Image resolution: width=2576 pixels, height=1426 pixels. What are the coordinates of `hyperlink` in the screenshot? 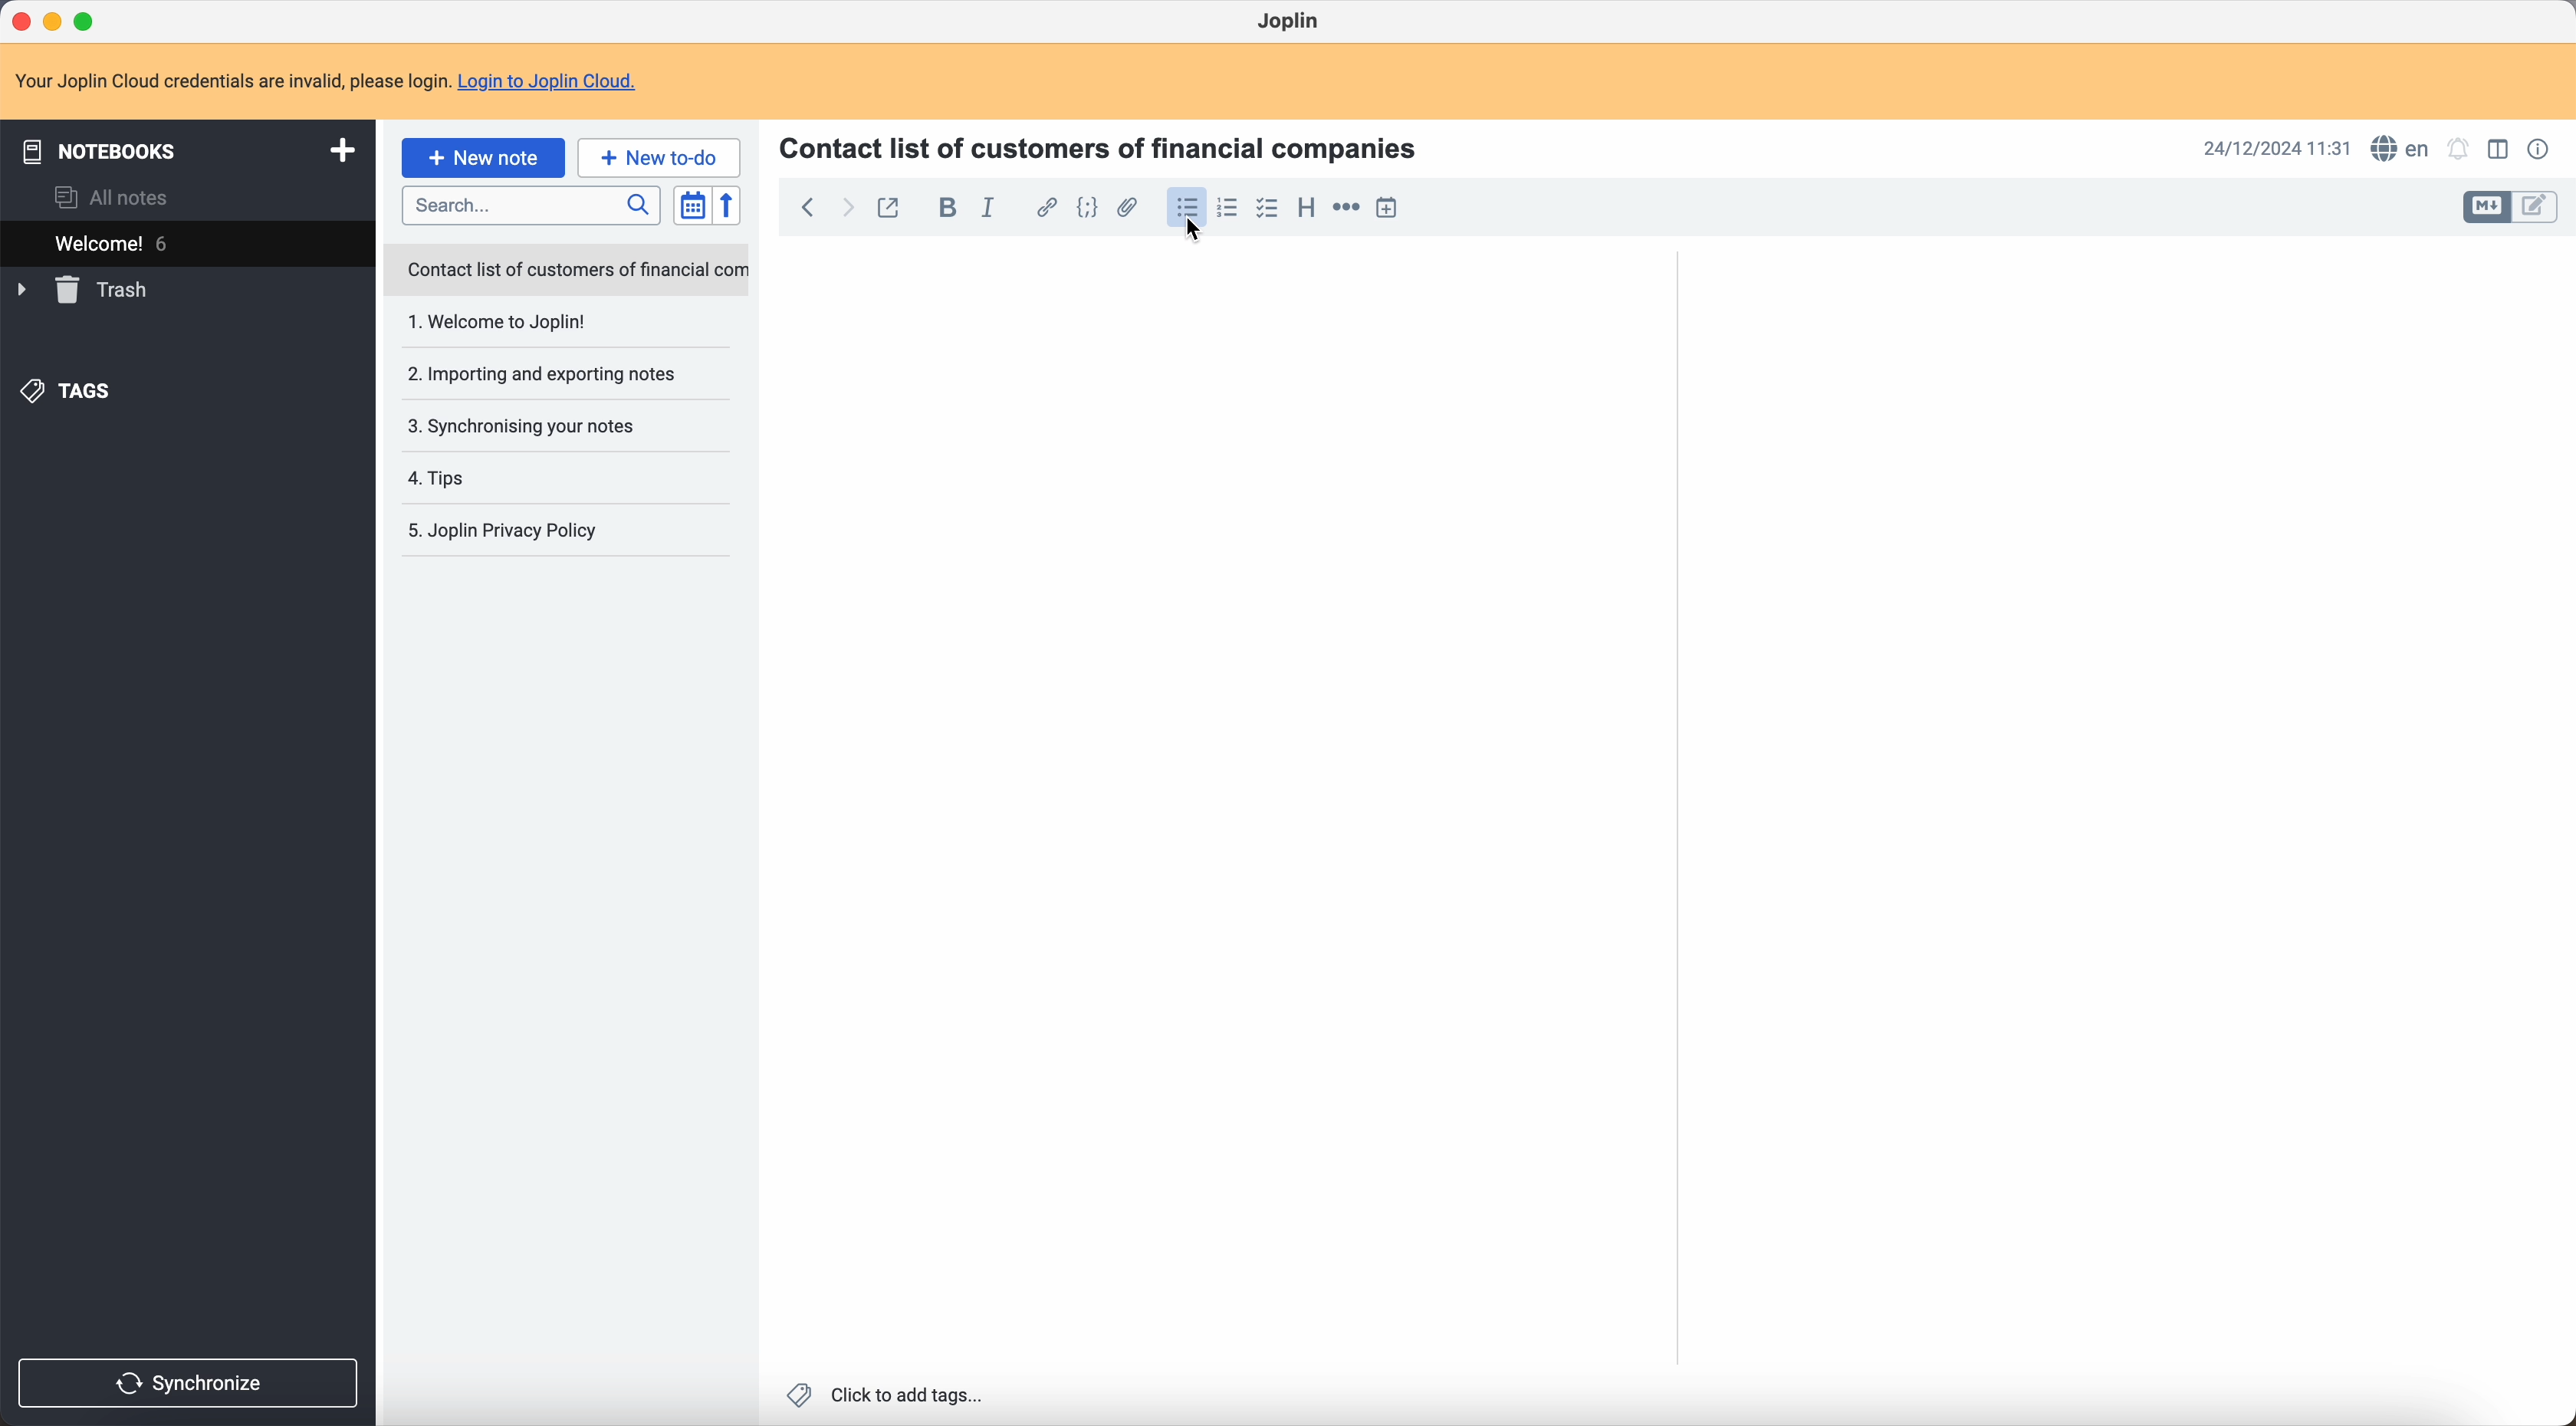 It's located at (1045, 208).